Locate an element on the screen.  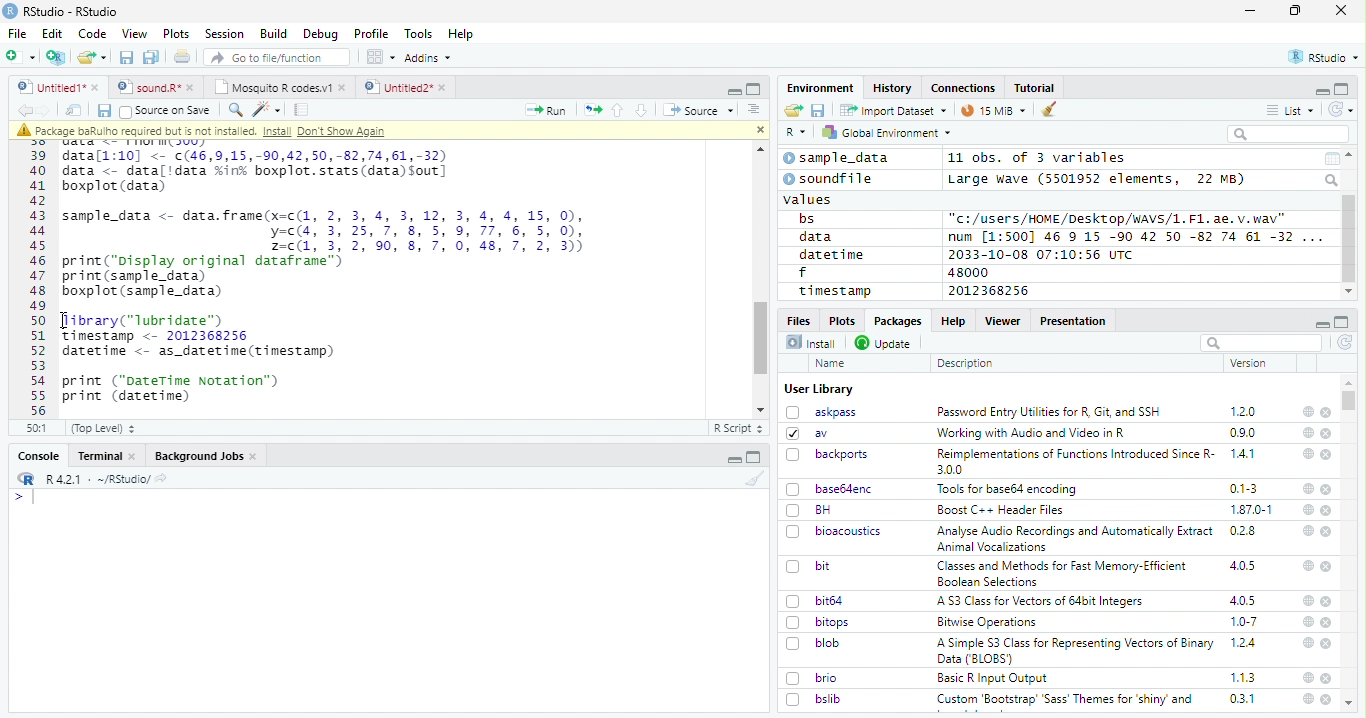
datetime is located at coordinates (831, 254).